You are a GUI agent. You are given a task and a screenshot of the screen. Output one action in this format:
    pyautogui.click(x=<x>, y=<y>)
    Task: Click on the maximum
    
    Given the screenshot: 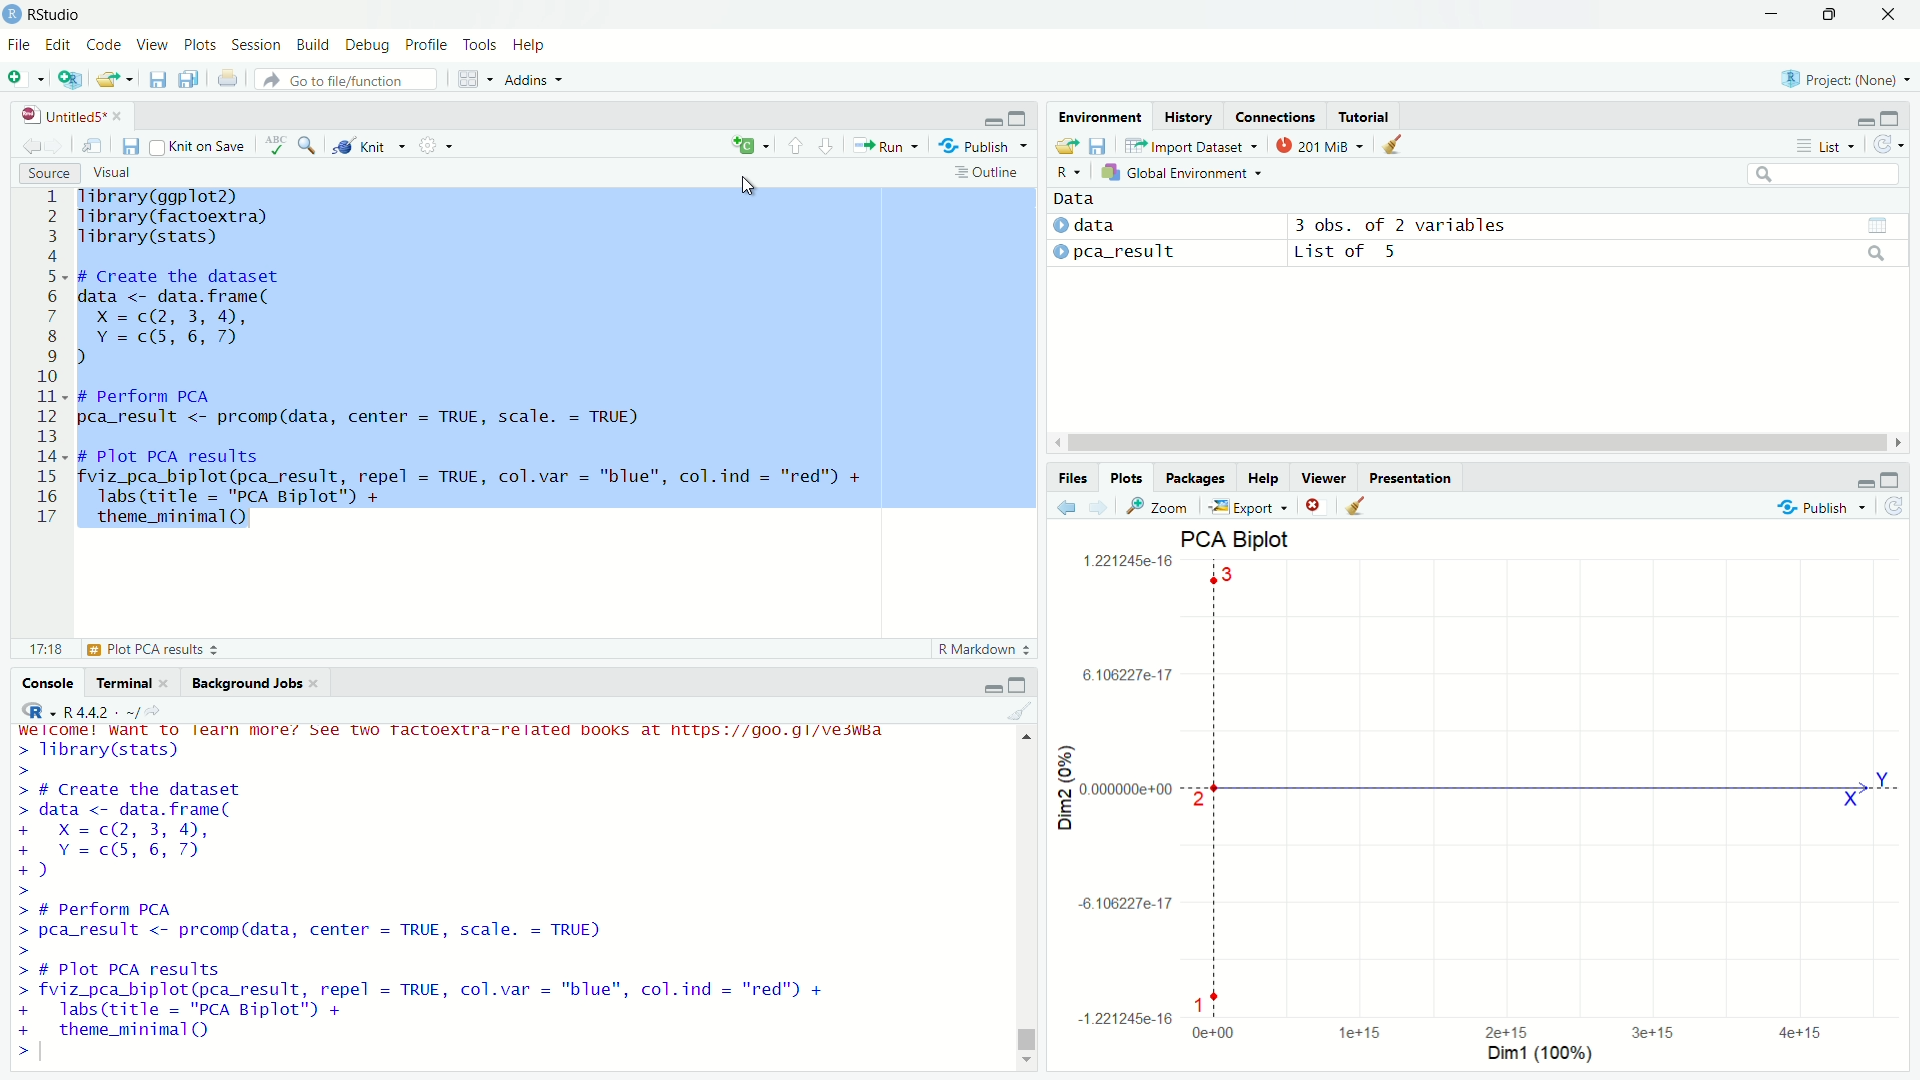 What is the action you would take?
    pyautogui.click(x=1892, y=478)
    